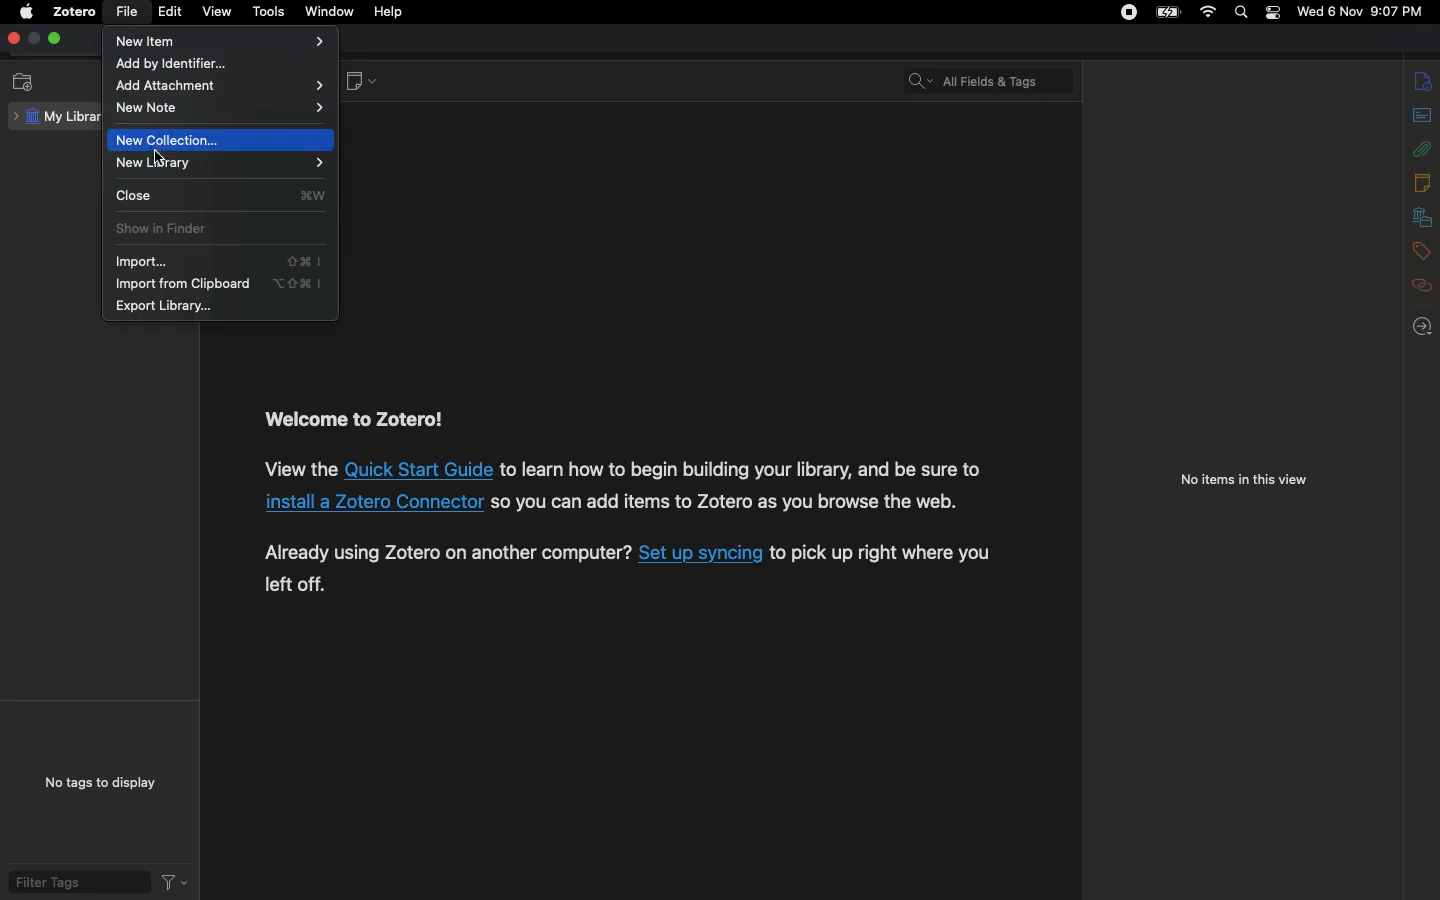 This screenshot has width=1440, height=900. What do you see at coordinates (176, 139) in the screenshot?
I see `New collection` at bounding box center [176, 139].